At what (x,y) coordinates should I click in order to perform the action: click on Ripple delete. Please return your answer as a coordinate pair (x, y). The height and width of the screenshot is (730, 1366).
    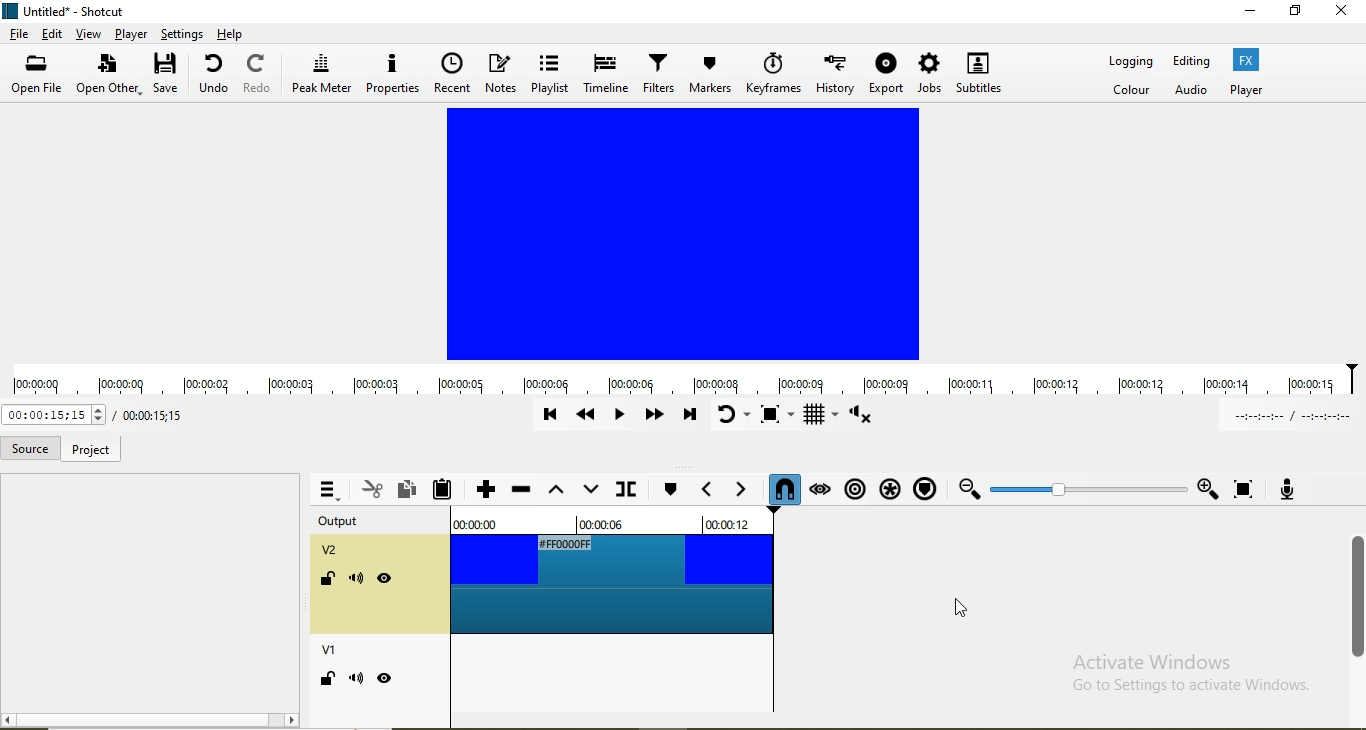
    Looking at the image, I should click on (521, 493).